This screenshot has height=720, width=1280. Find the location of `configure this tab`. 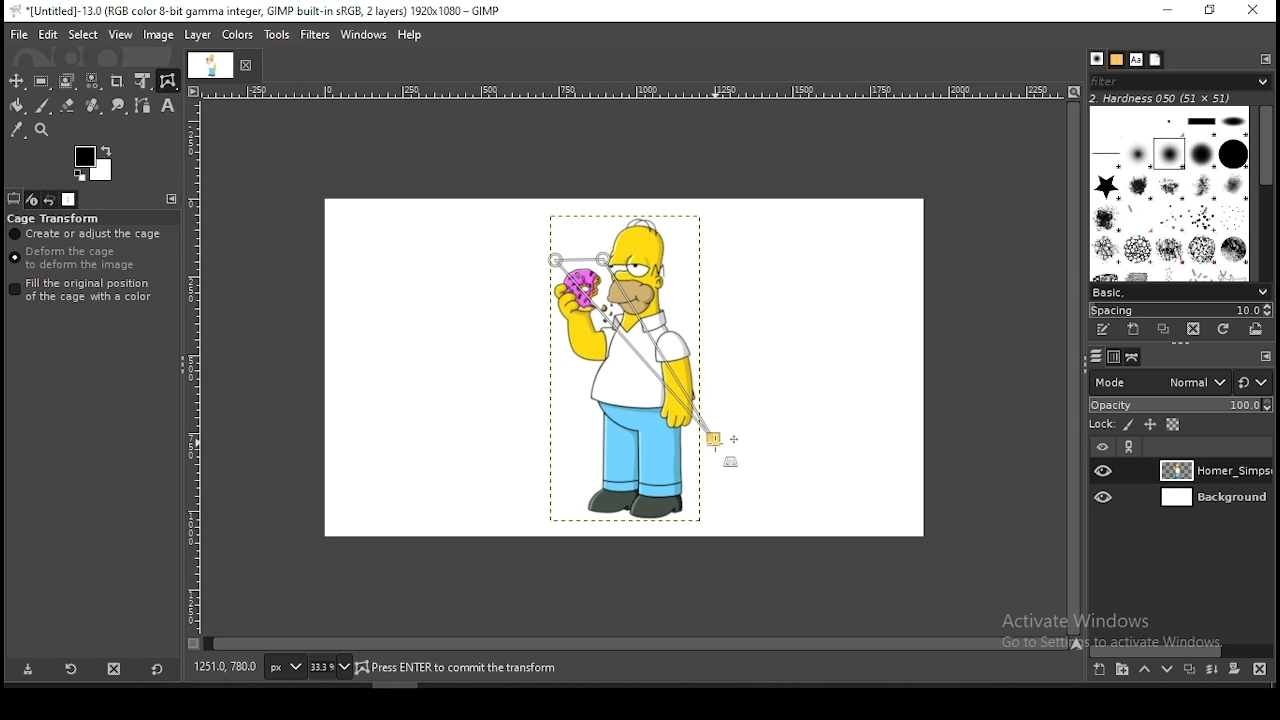

configure this tab is located at coordinates (1264, 61).